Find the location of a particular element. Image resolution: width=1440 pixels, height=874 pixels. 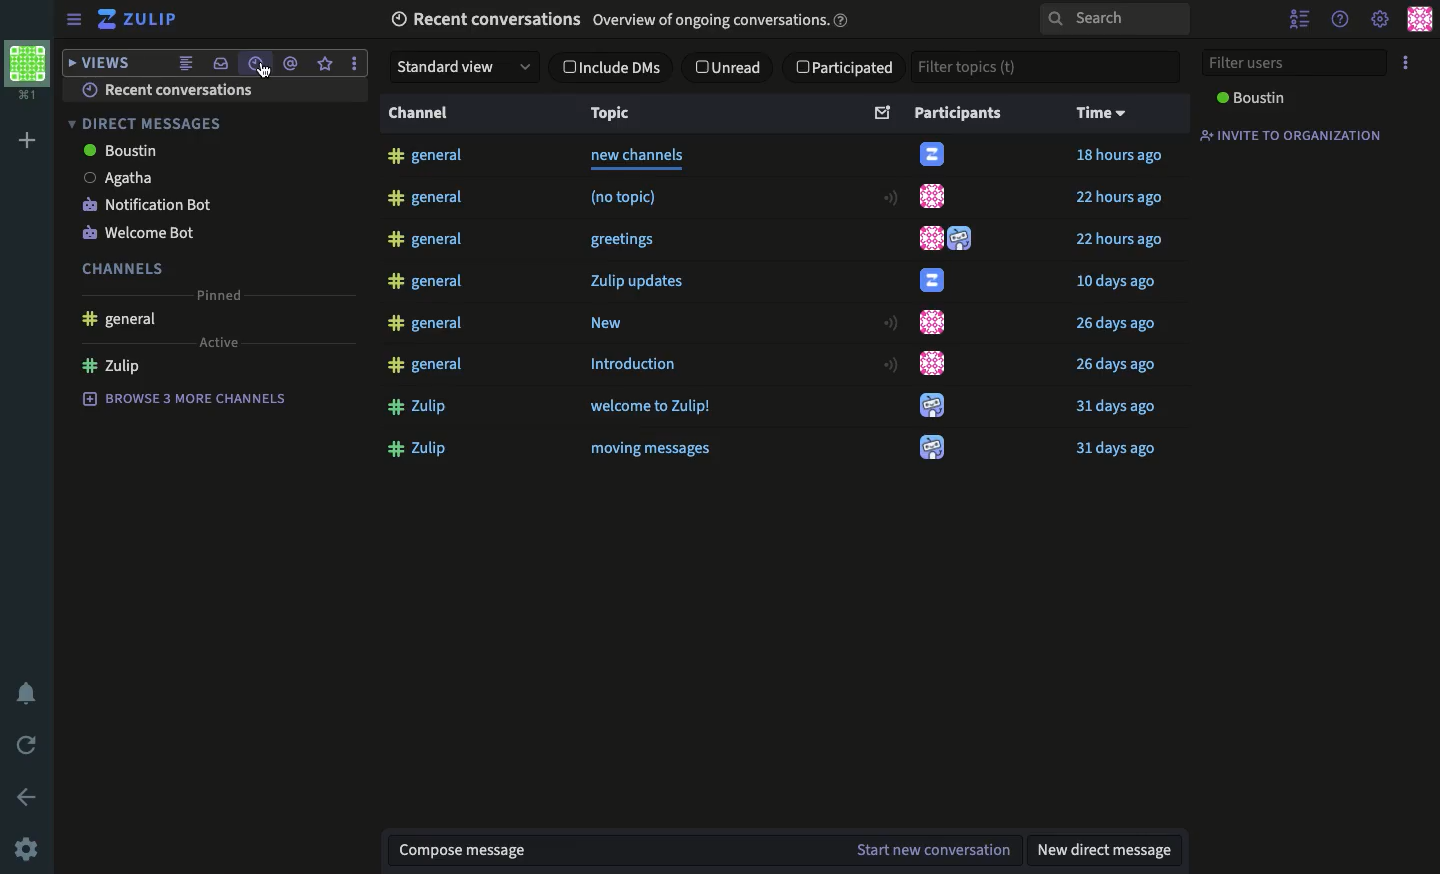

refresh is located at coordinates (31, 744).